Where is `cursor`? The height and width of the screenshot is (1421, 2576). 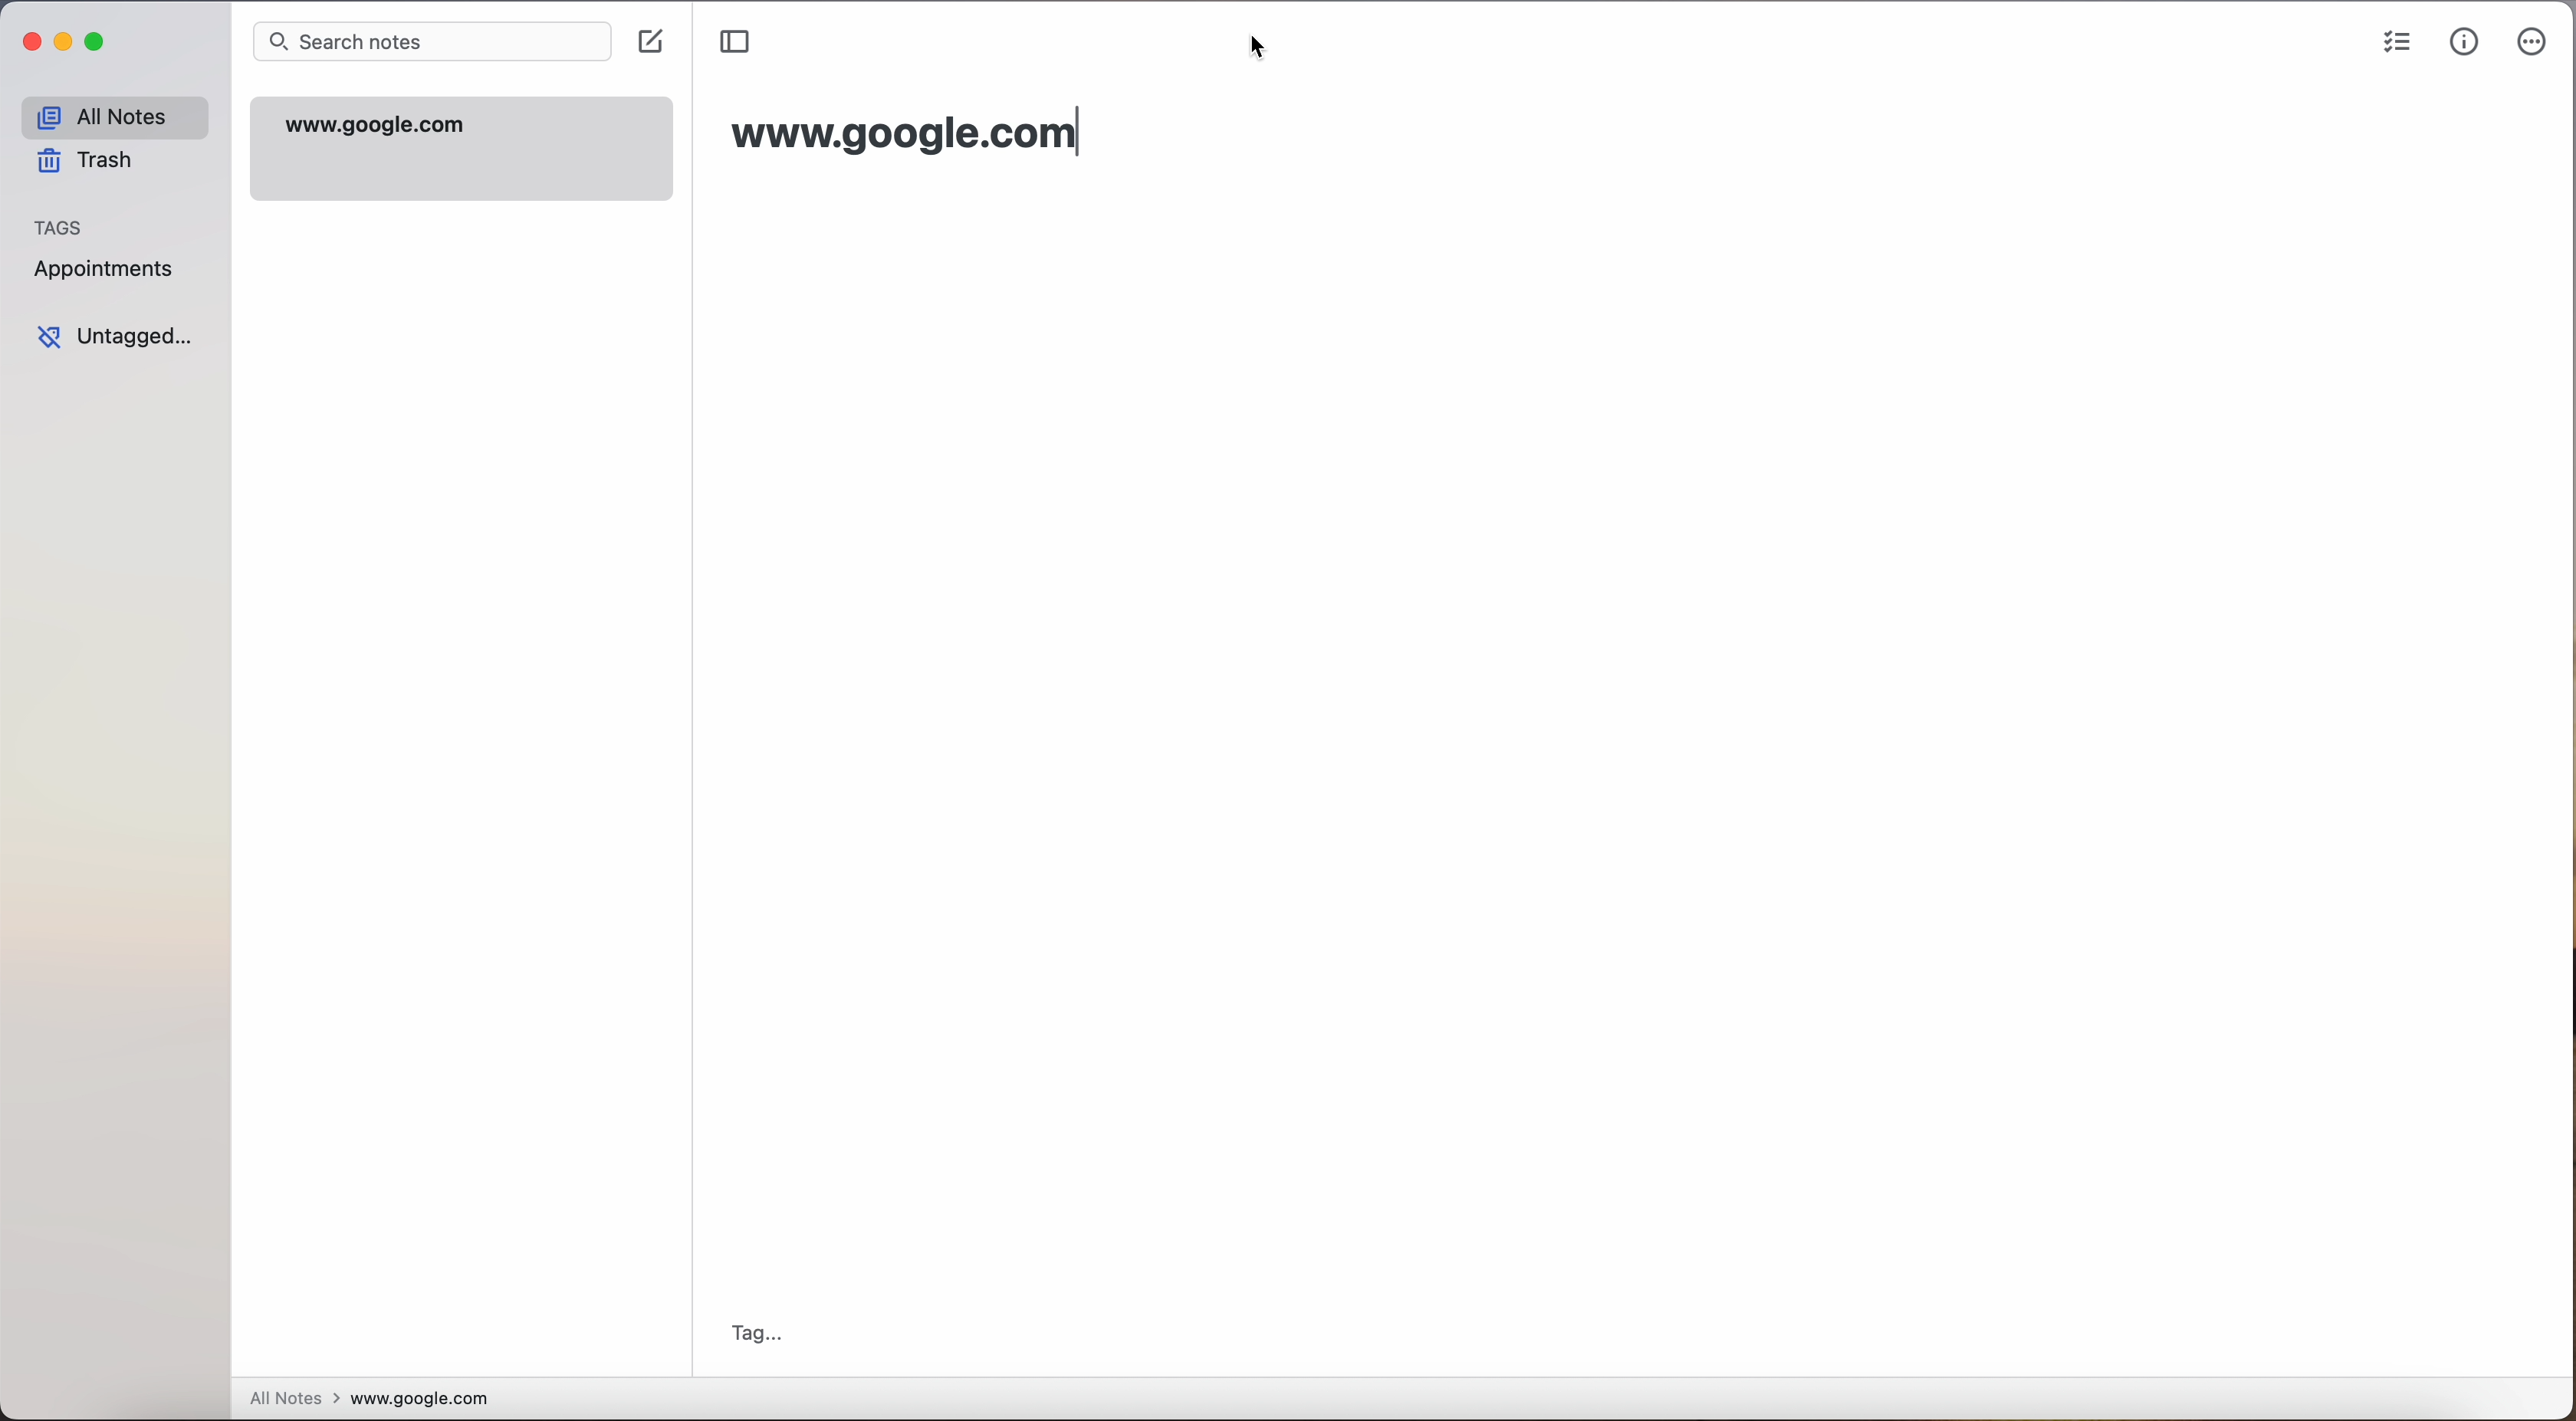
cursor is located at coordinates (661, 51).